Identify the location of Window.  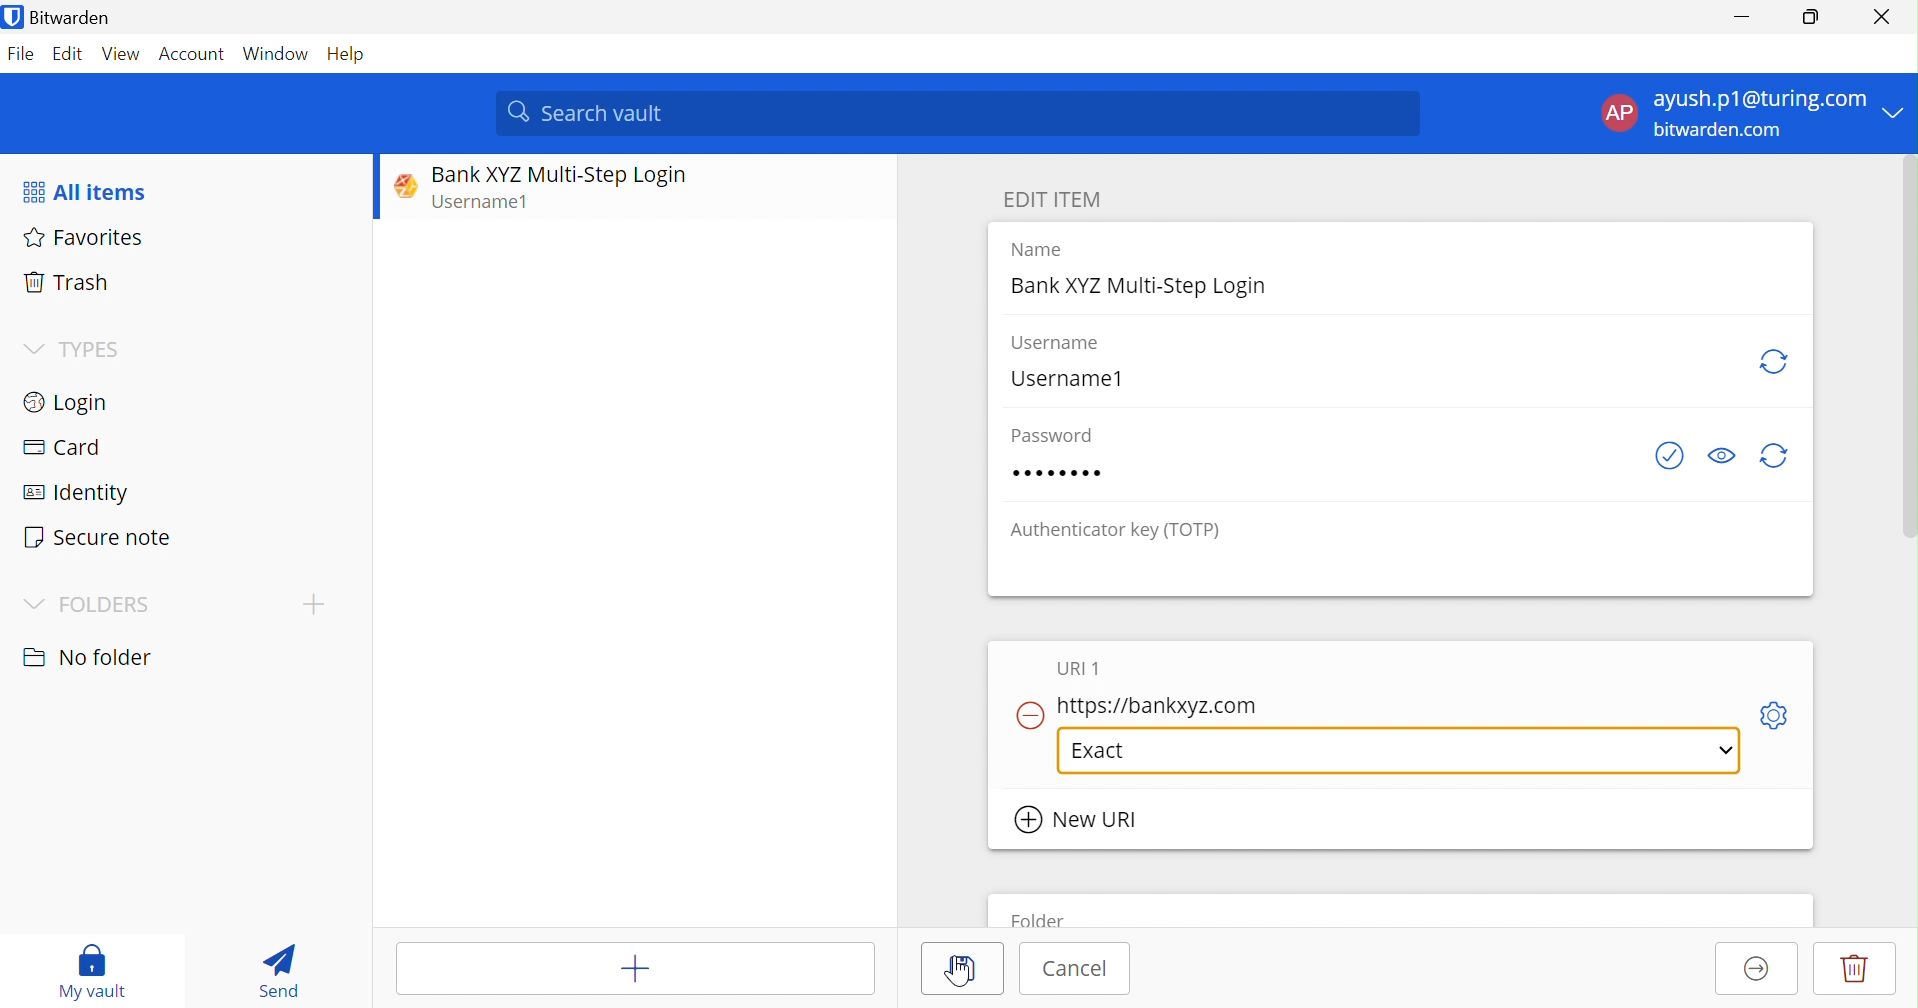
(276, 56).